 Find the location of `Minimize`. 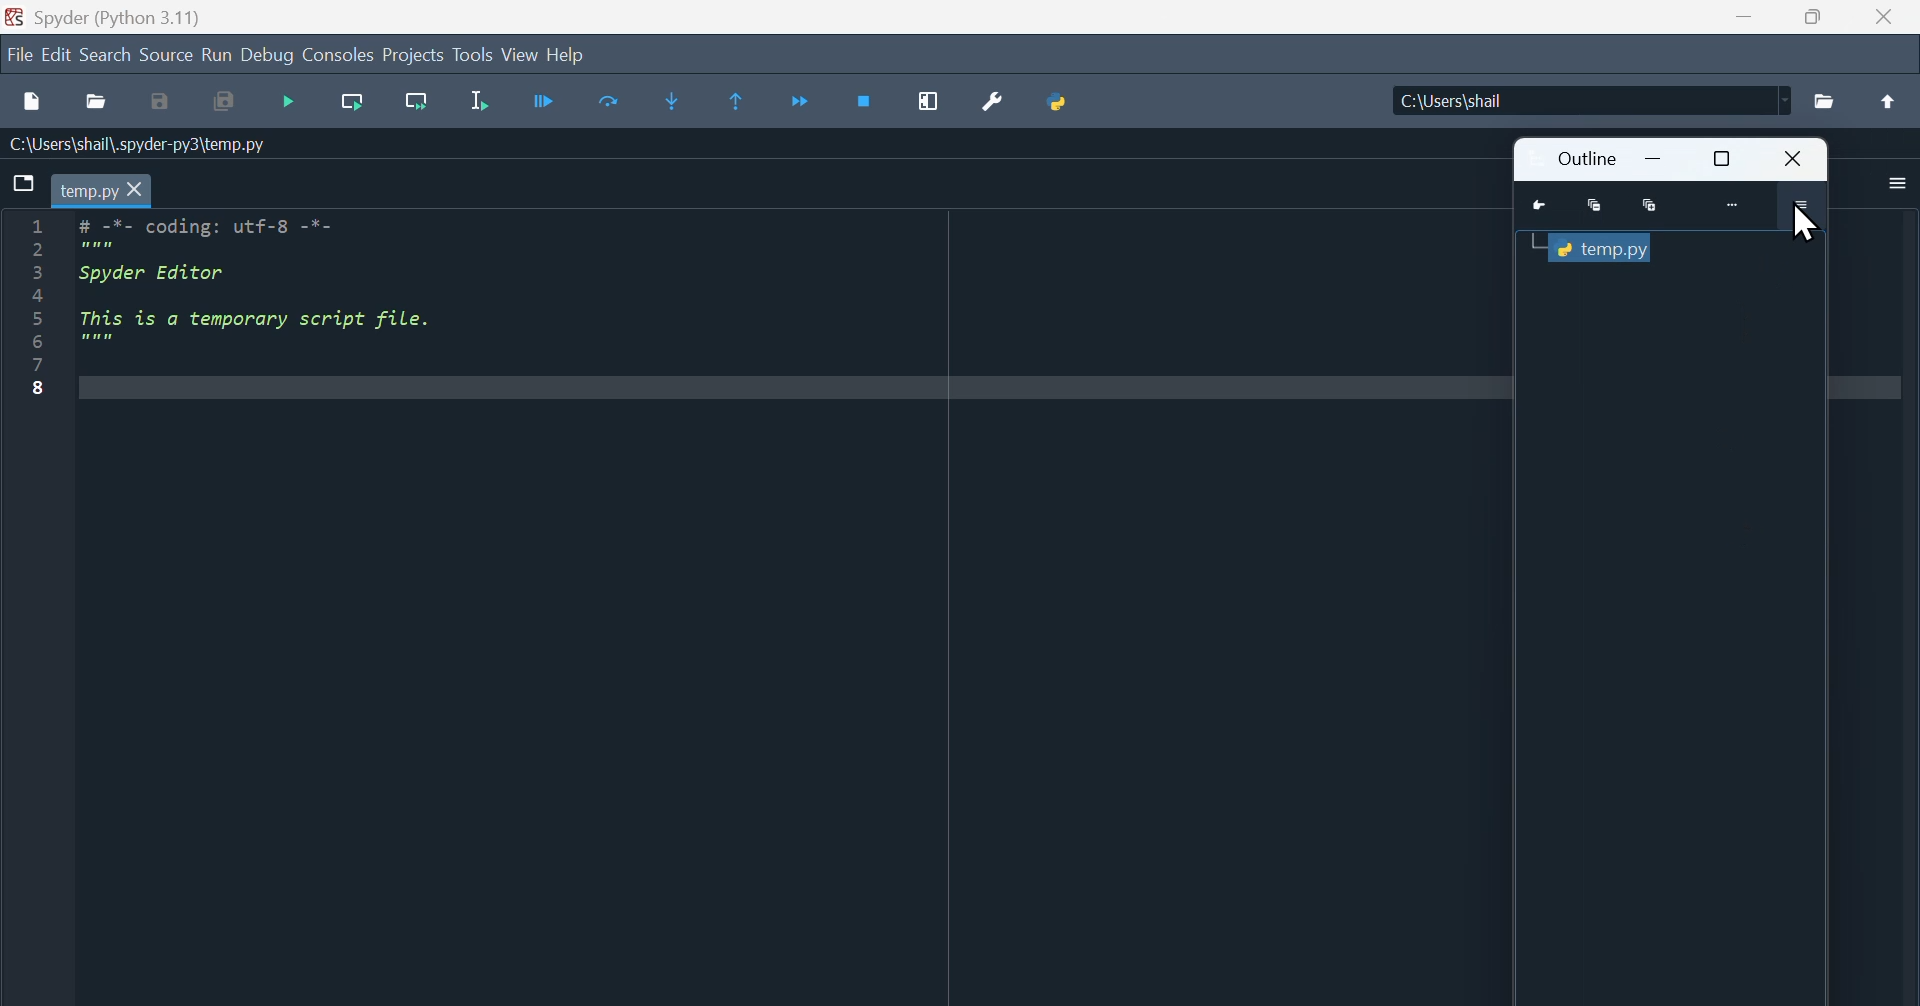

Minimize is located at coordinates (1656, 159).